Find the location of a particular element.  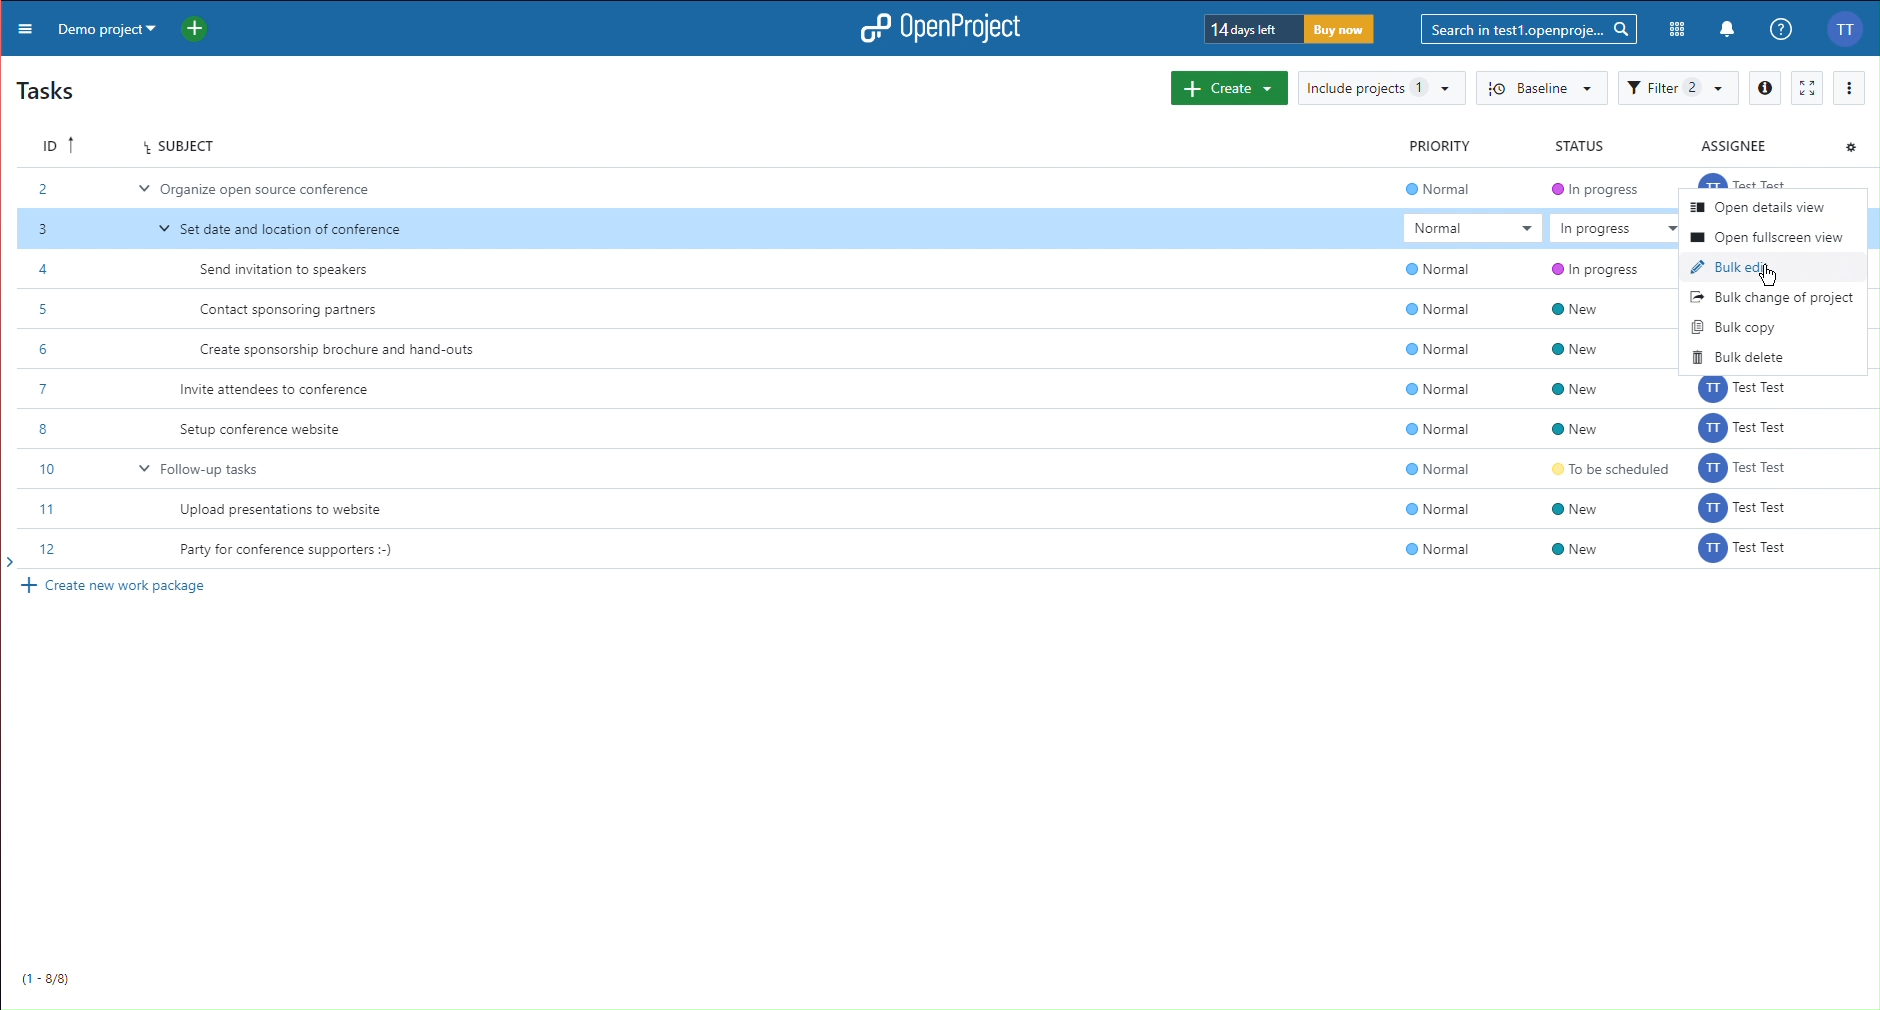

Set date and location of conference is located at coordinates (285, 230).